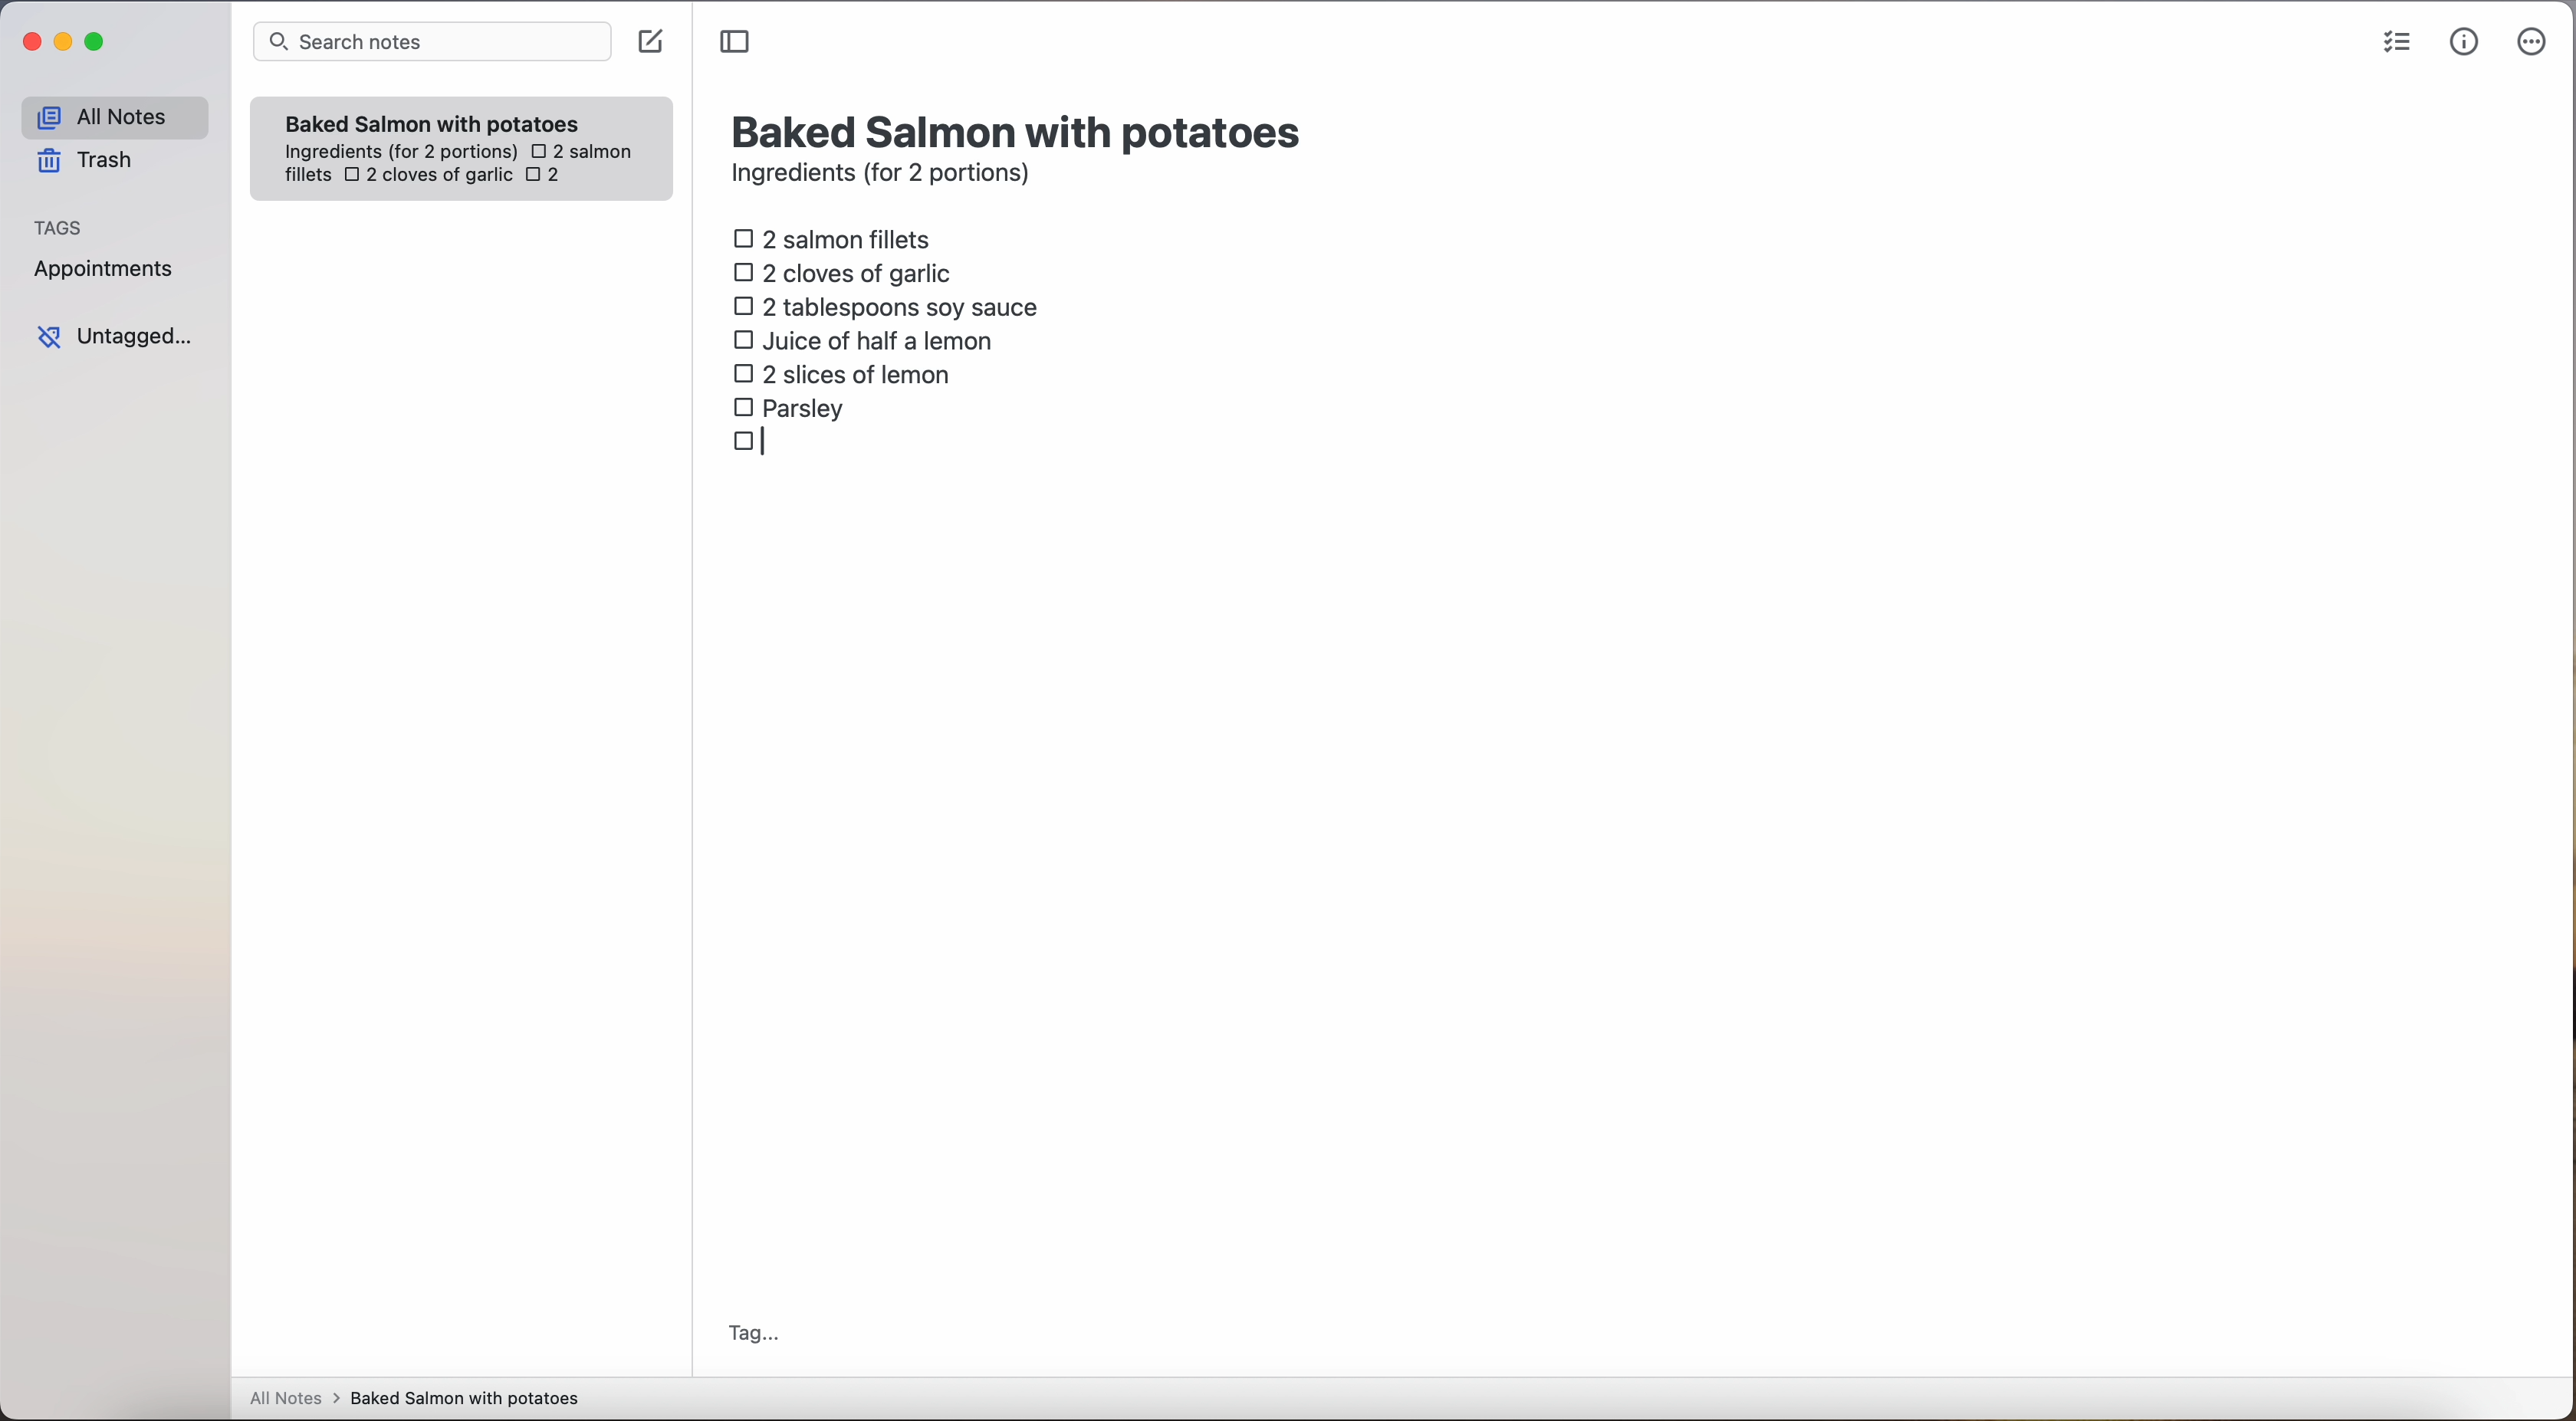  Describe the element at coordinates (579, 148) in the screenshot. I see `2 salmon` at that location.